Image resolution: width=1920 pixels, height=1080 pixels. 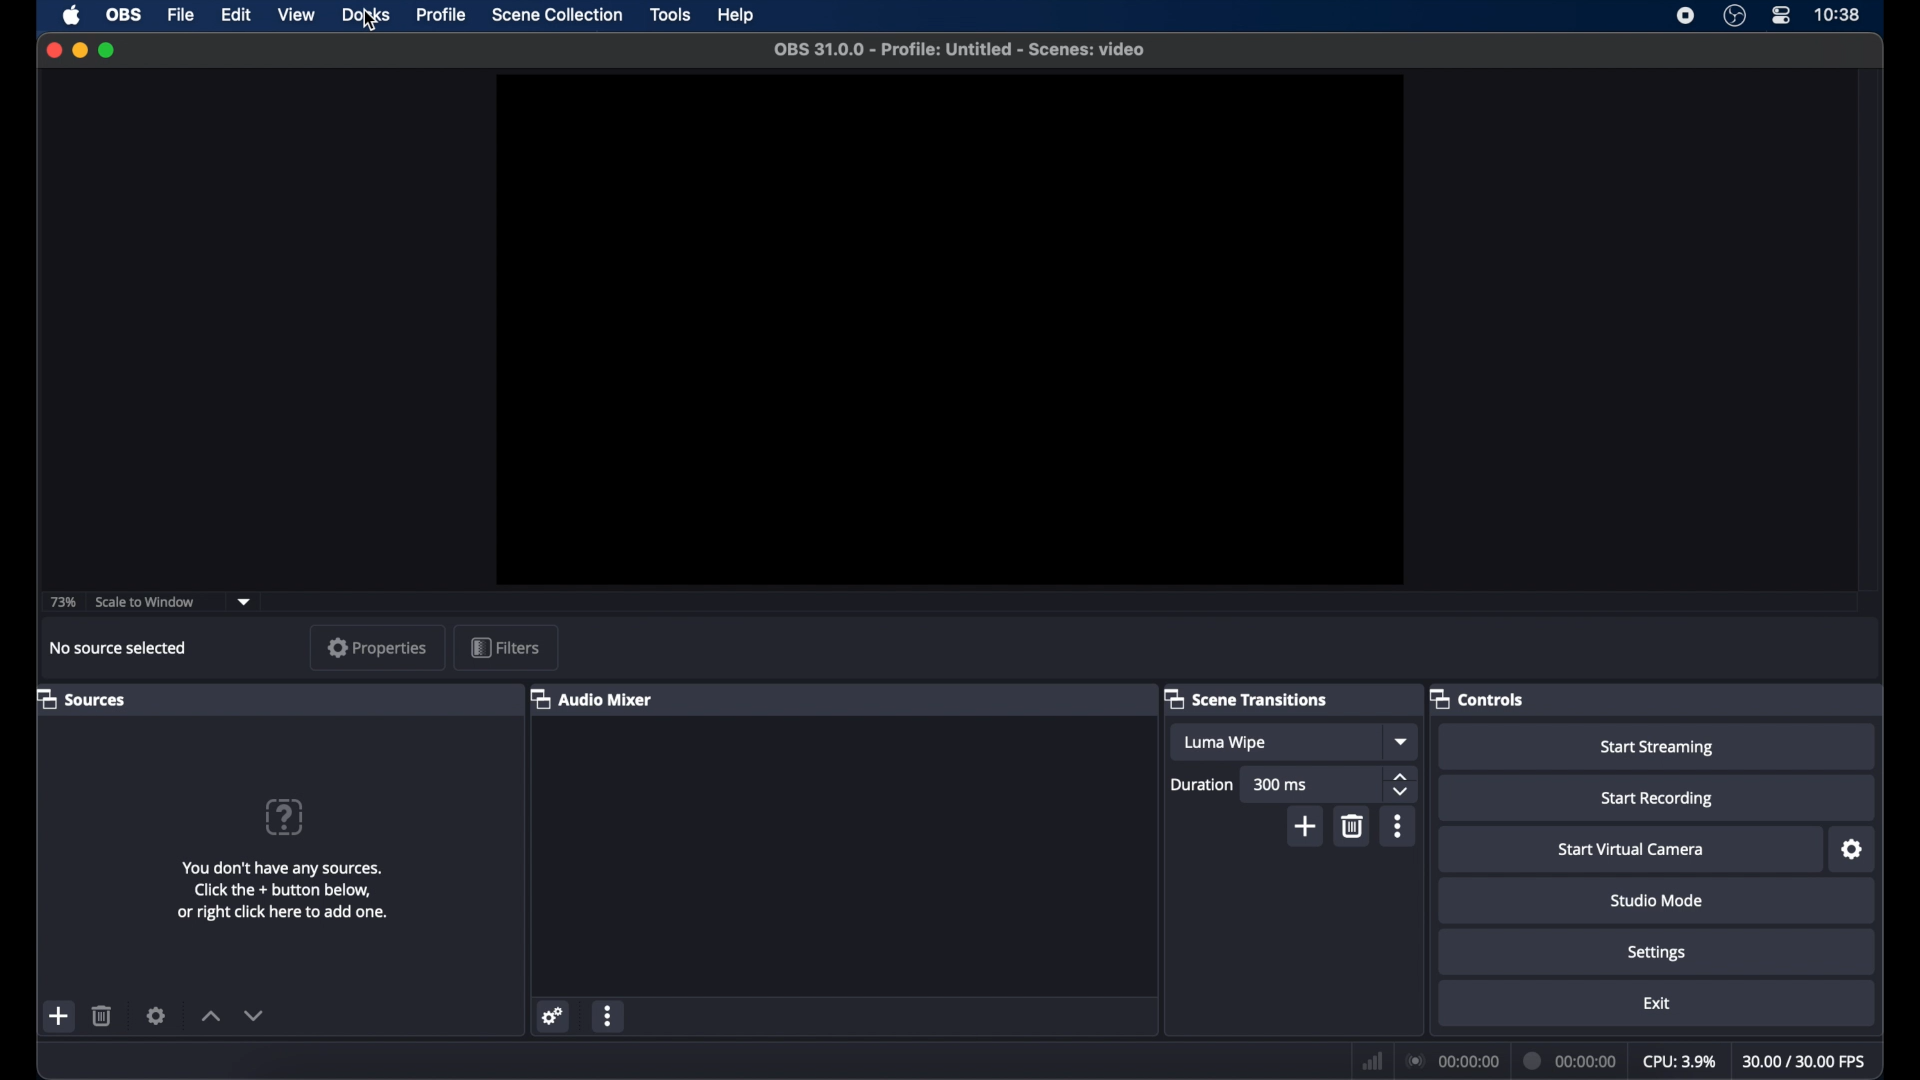 I want to click on start streaming, so click(x=1661, y=748).